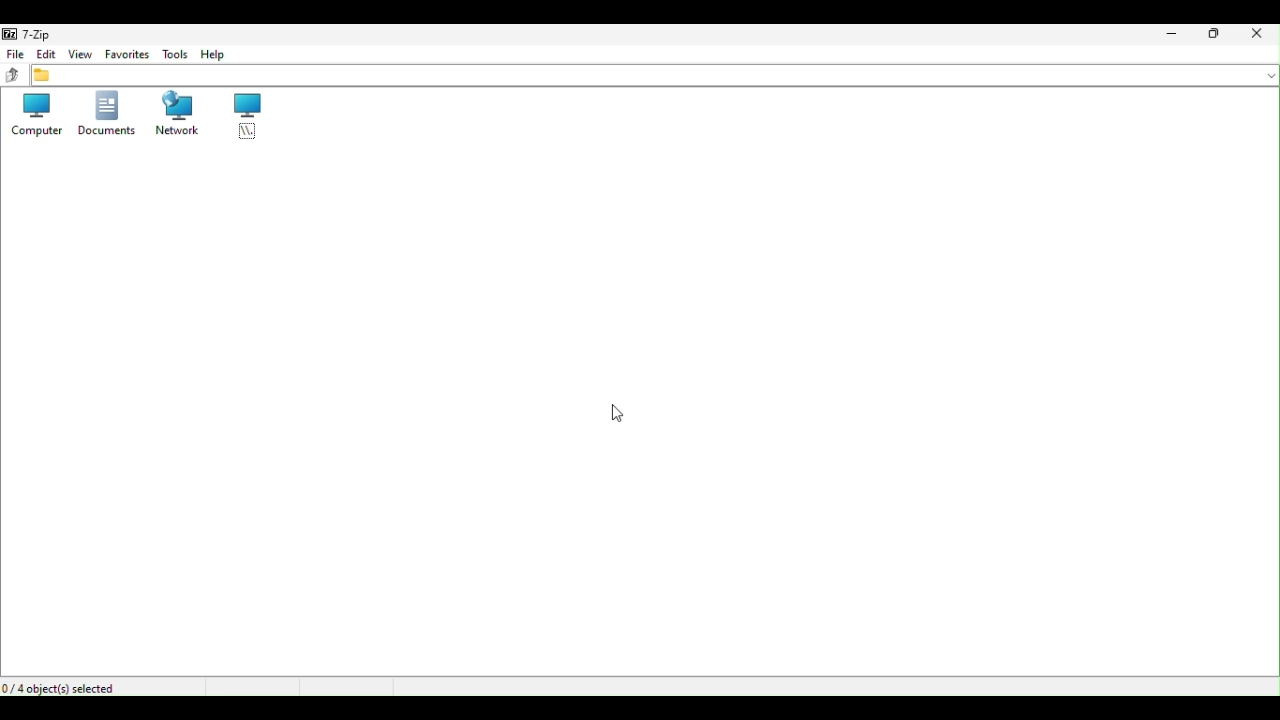 This screenshot has height=720, width=1280. I want to click on documents, so click(105, 118).